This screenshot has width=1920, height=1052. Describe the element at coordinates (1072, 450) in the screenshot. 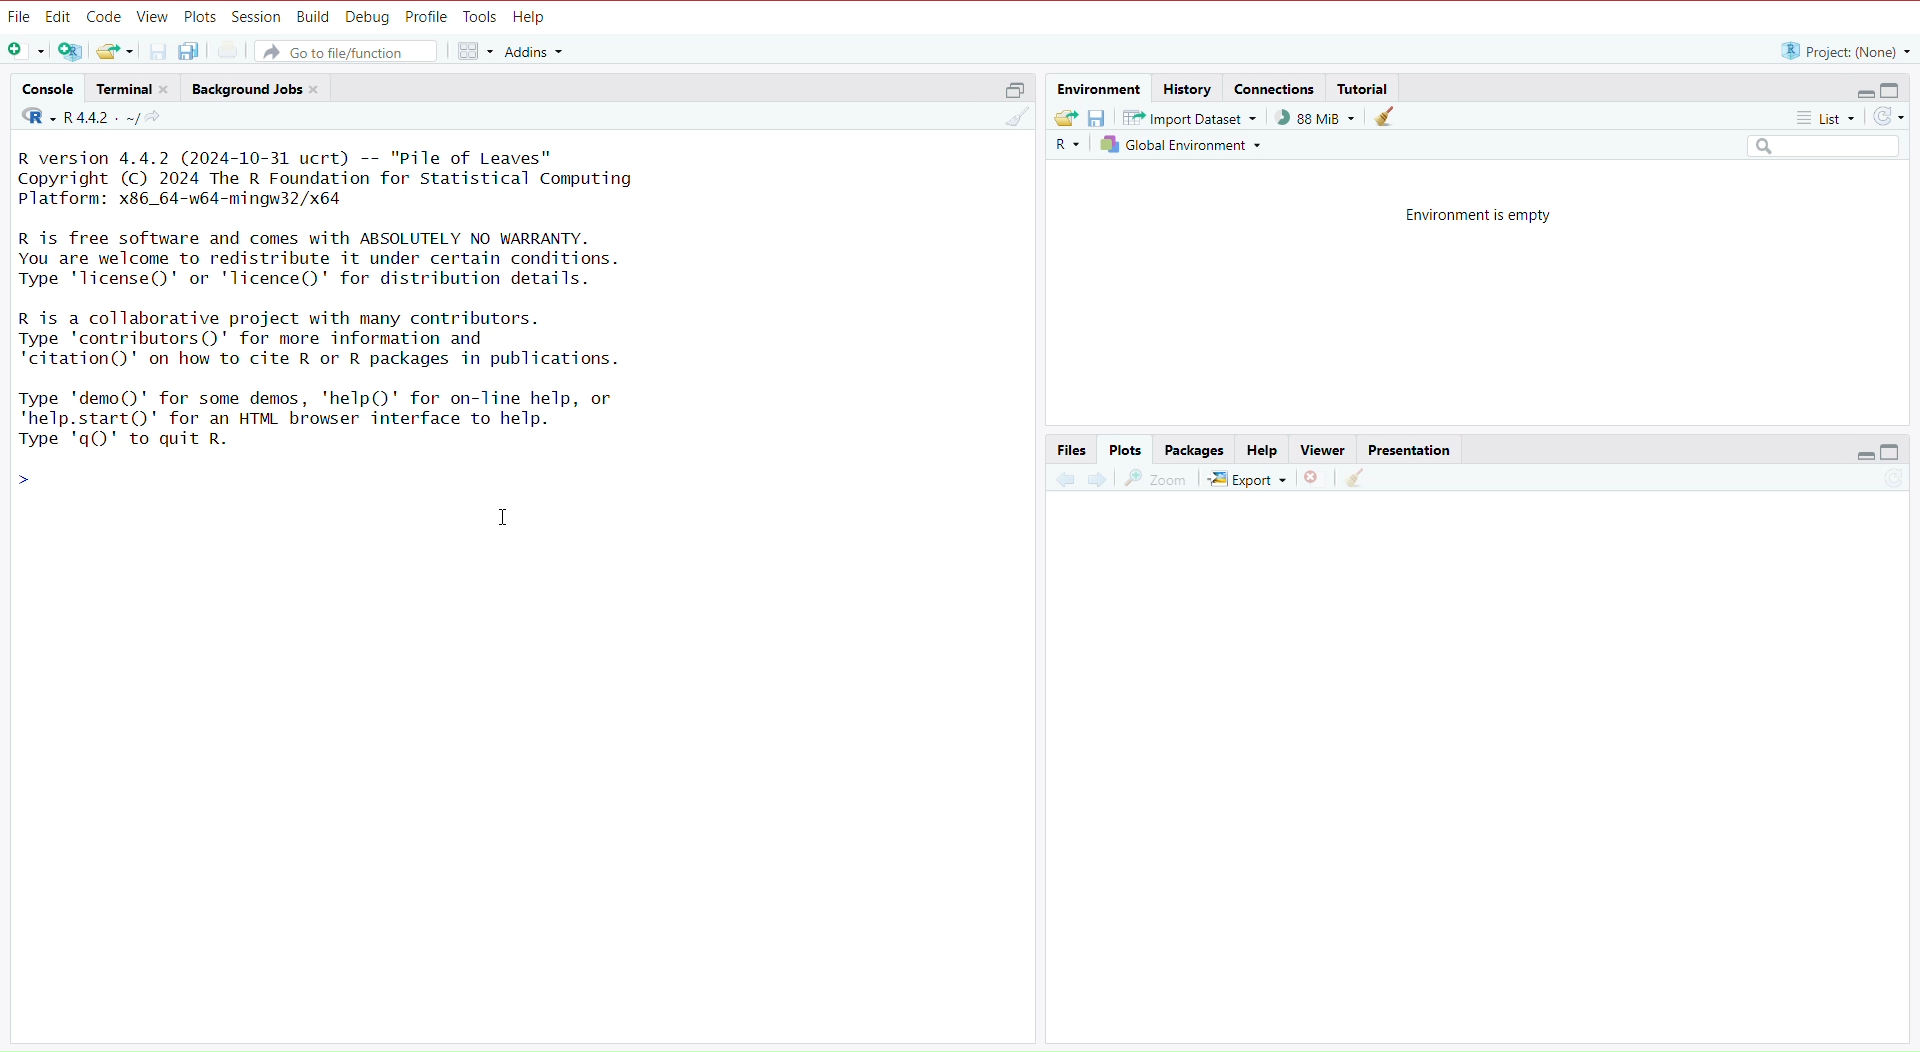

I see `files` at that location.